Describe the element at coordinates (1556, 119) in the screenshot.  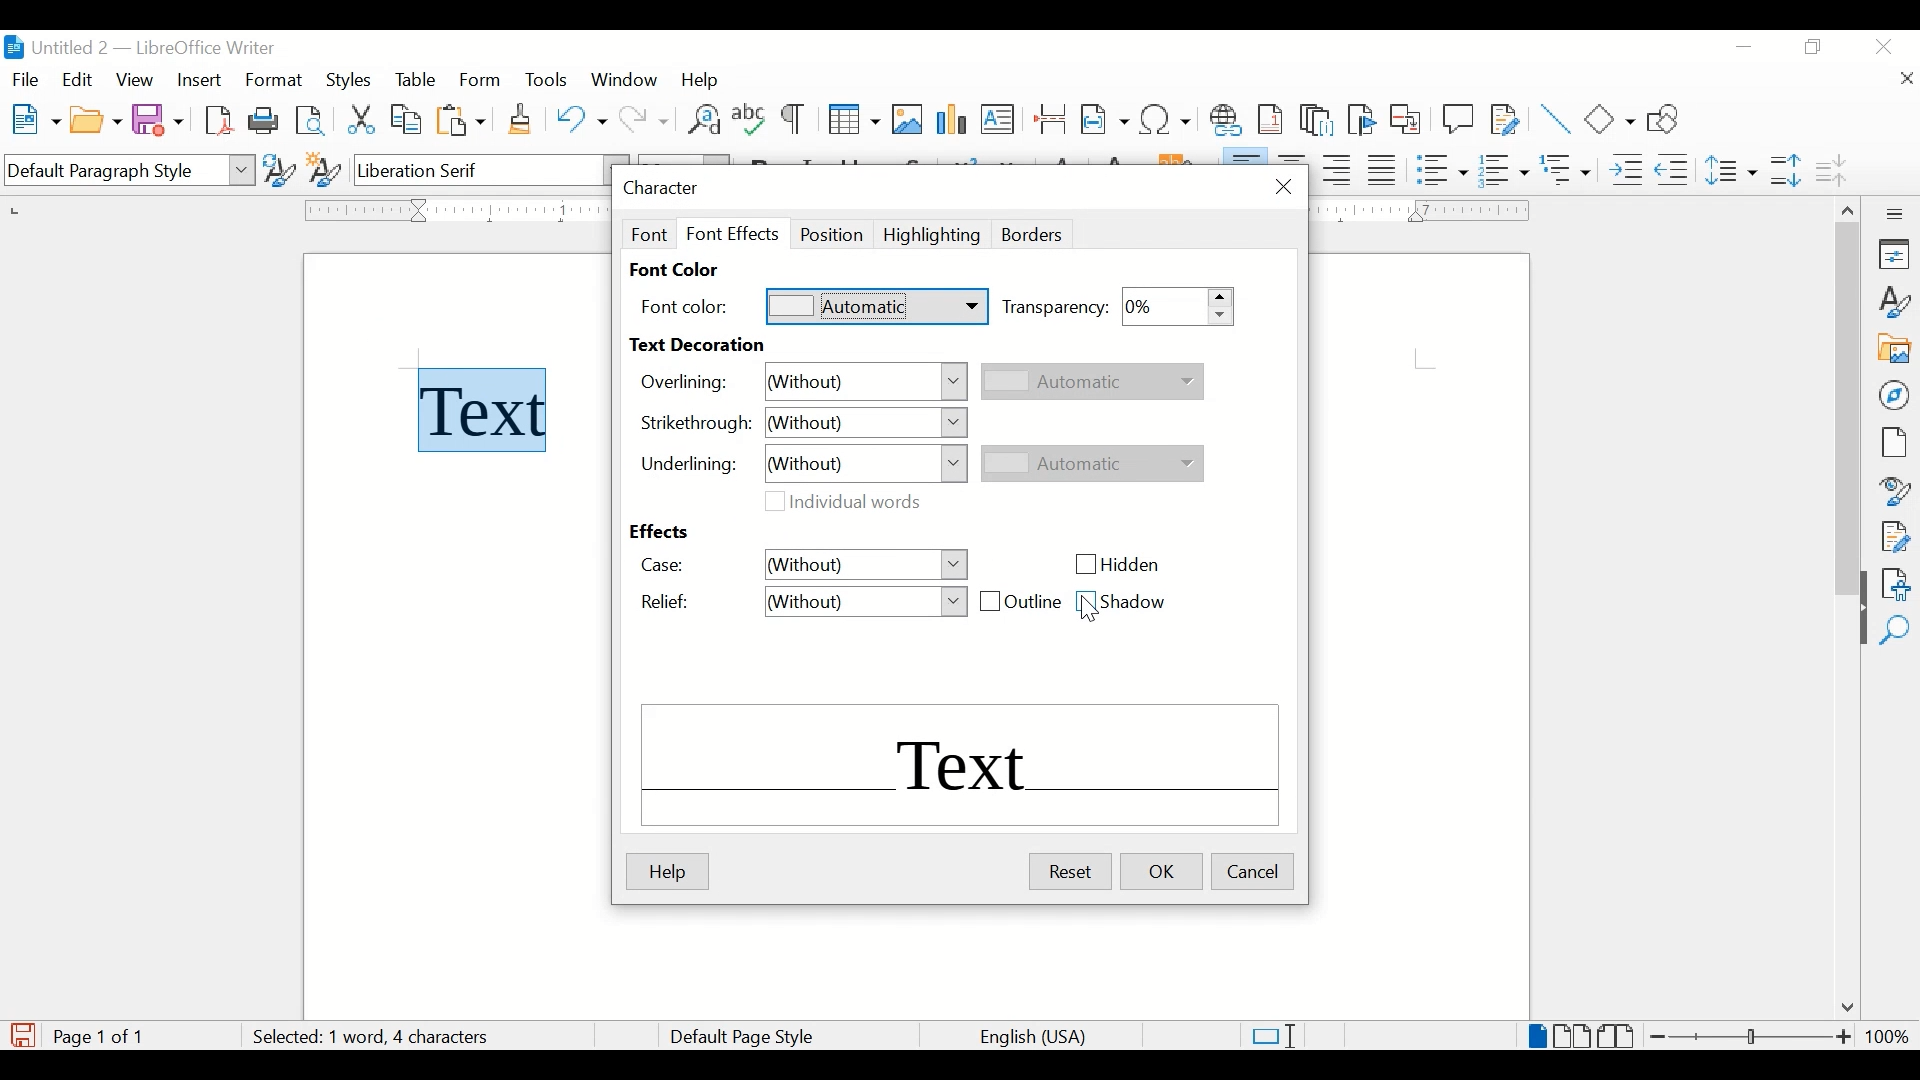
I see `insert line` at that location.